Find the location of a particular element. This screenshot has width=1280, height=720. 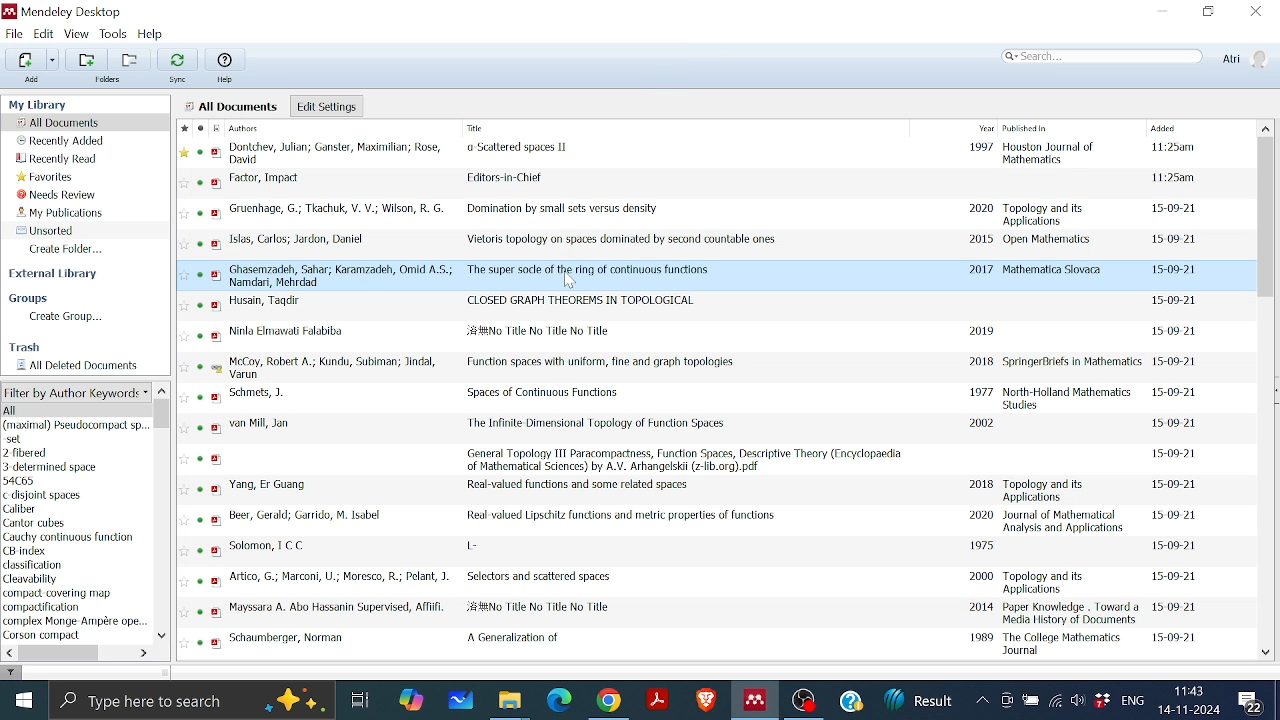

Filter option is located at coordinates (75, 393).